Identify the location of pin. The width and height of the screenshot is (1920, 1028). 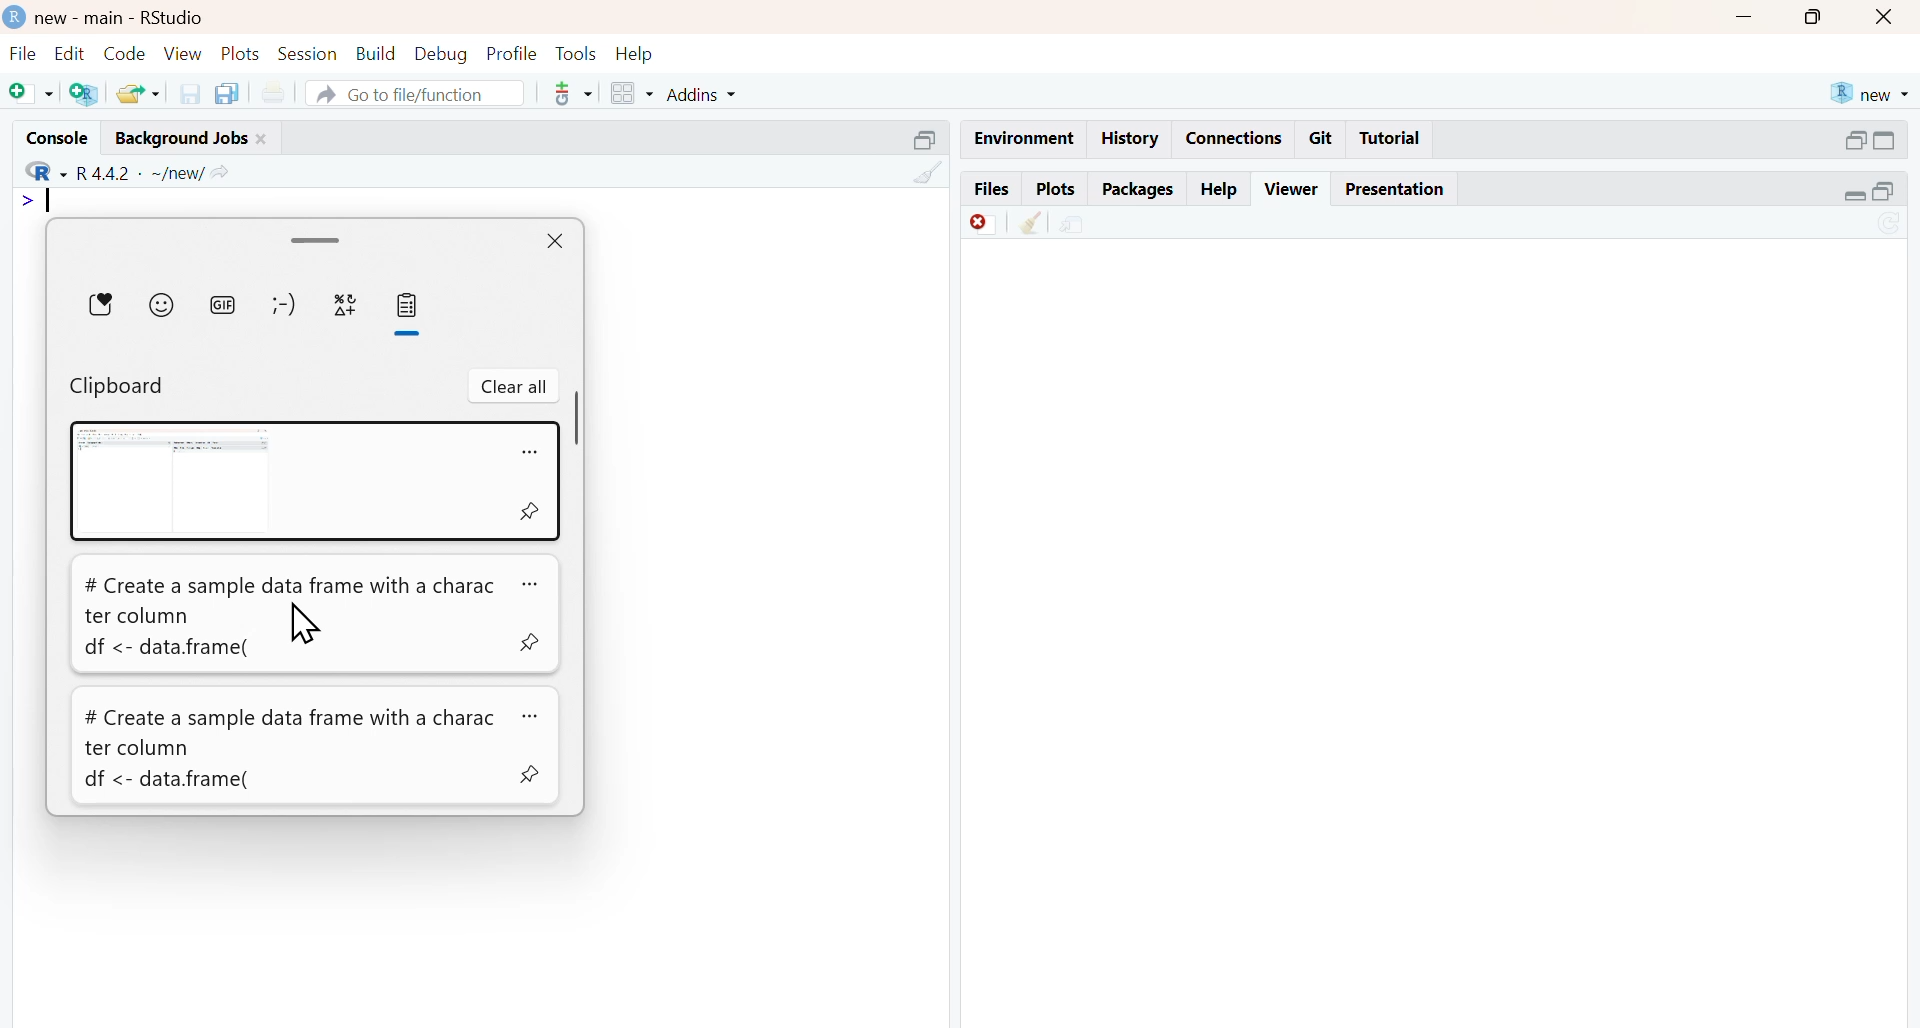
(531, 776).